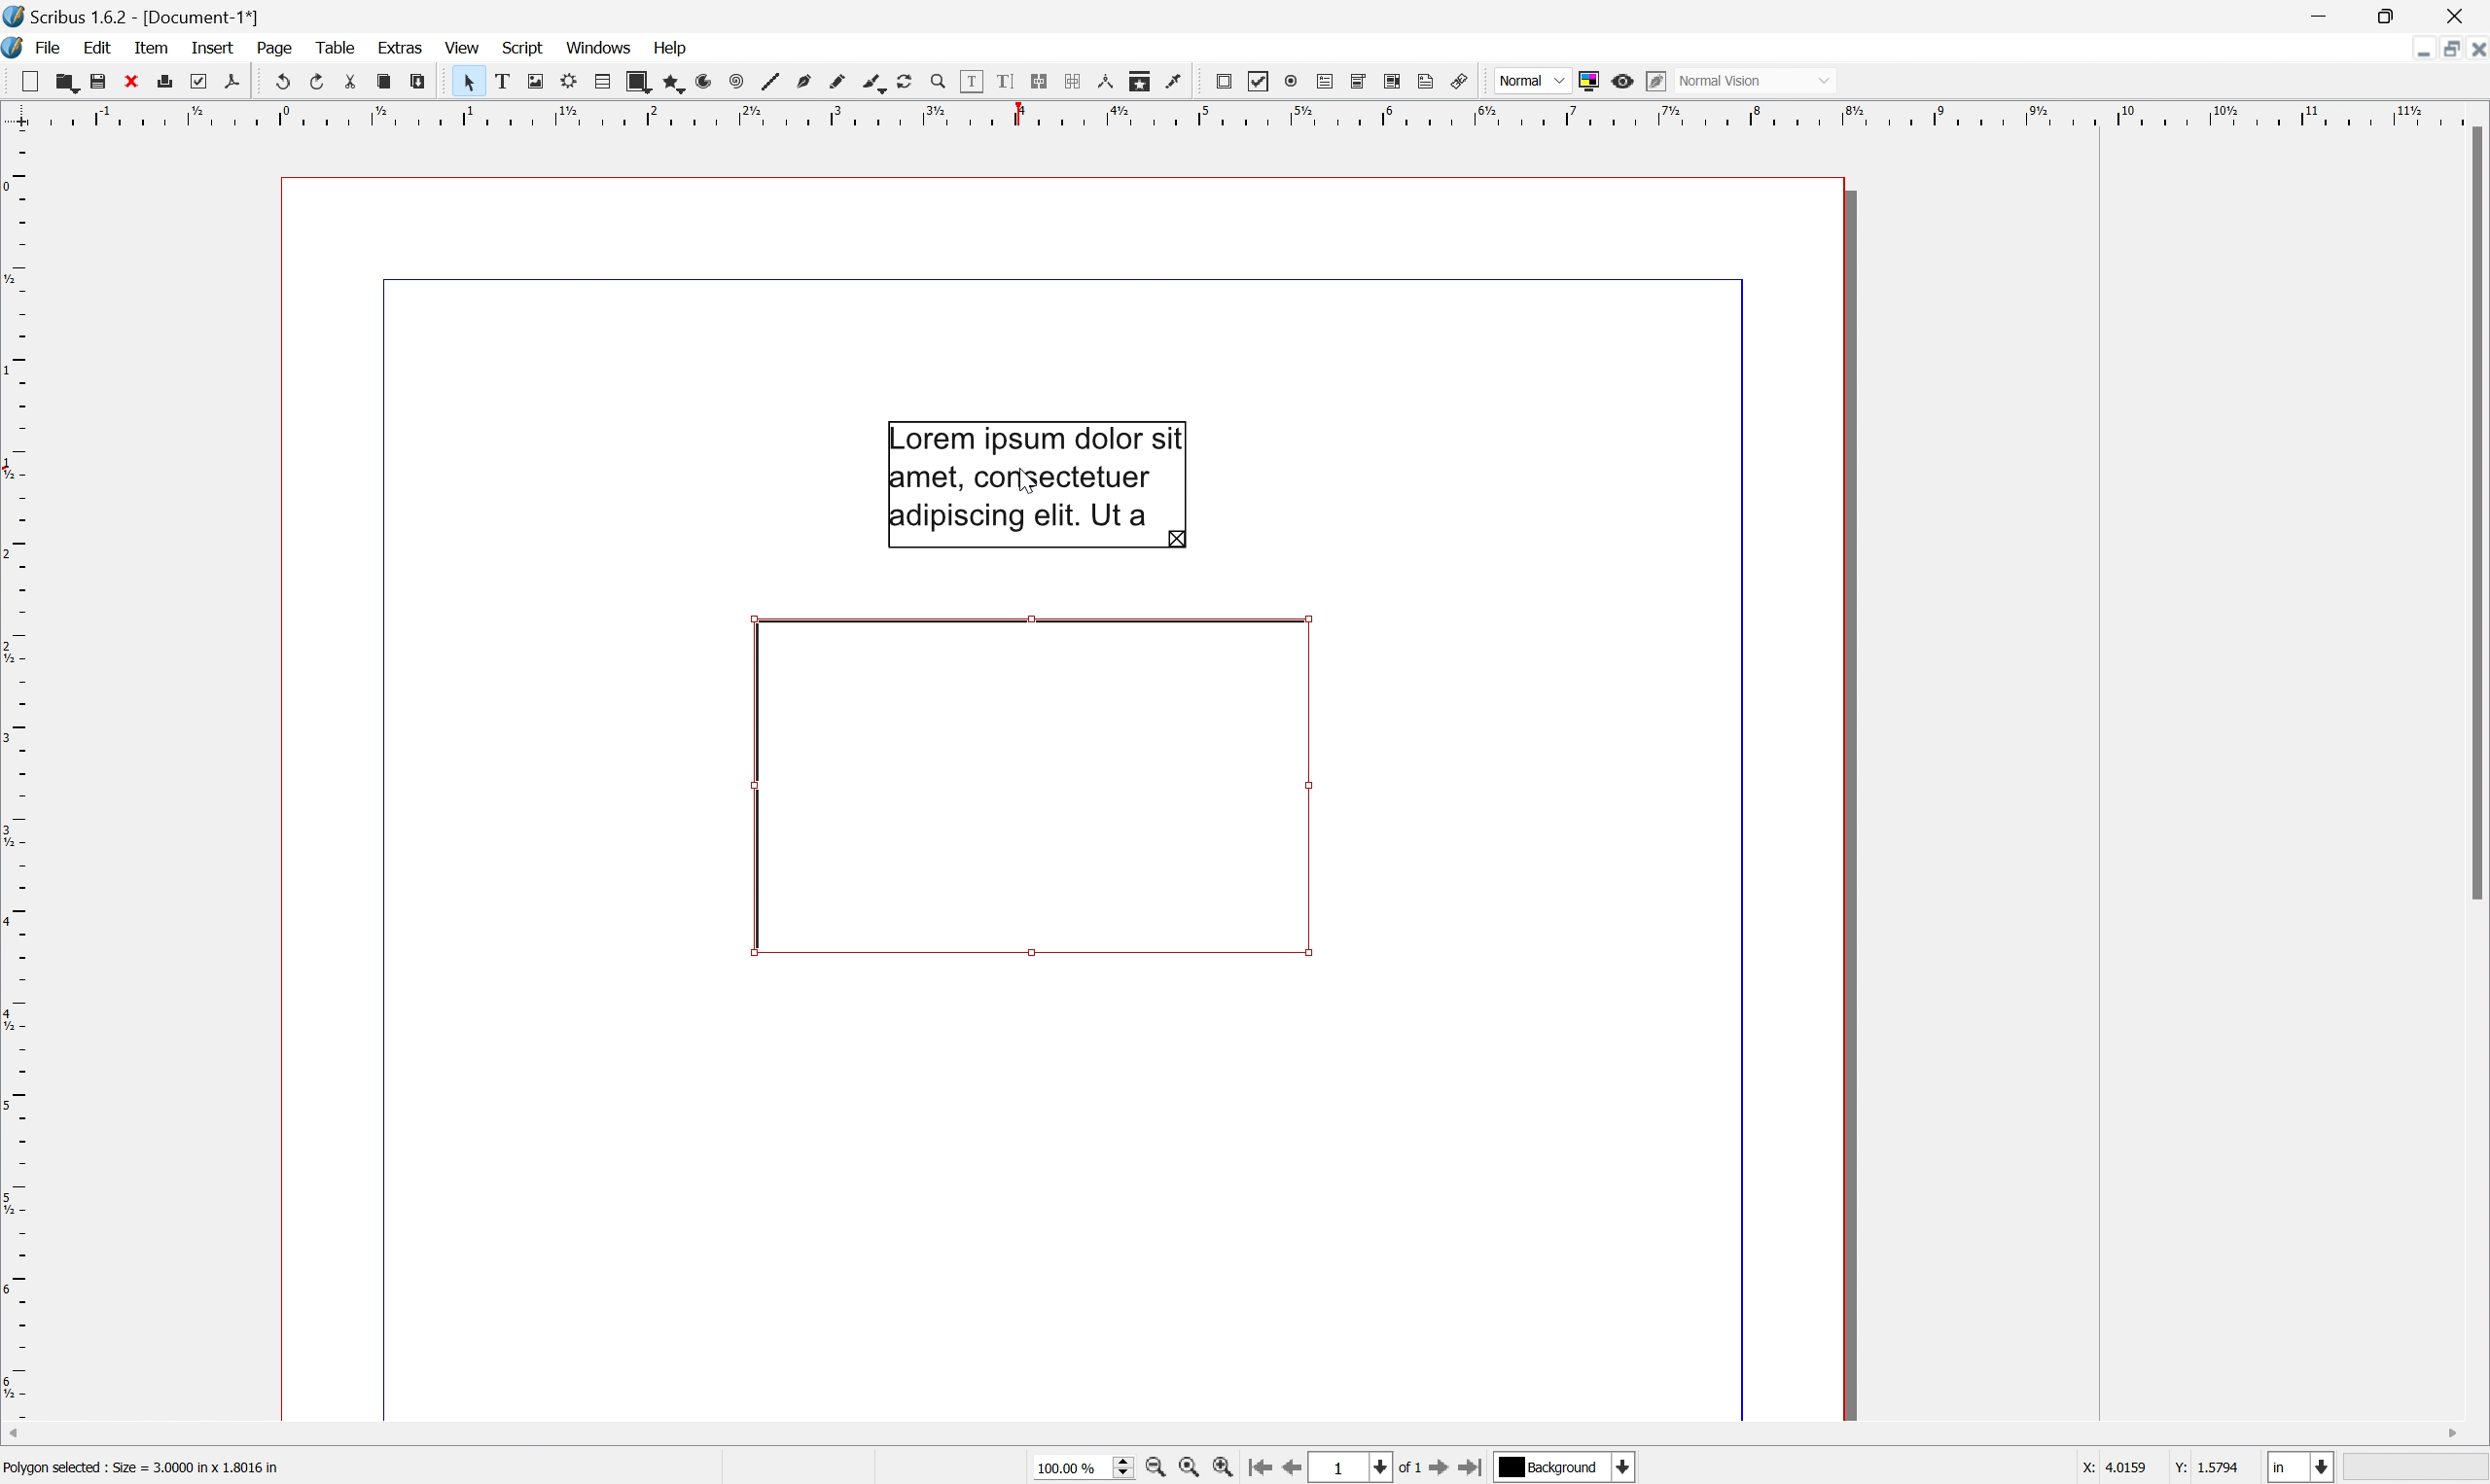 The width and height of the screenshot is (2490, 1484). What do you see at coordinates (1141, 81) in the screenshot?
I see `Copy item properties` at bounding box center [1141, 81].